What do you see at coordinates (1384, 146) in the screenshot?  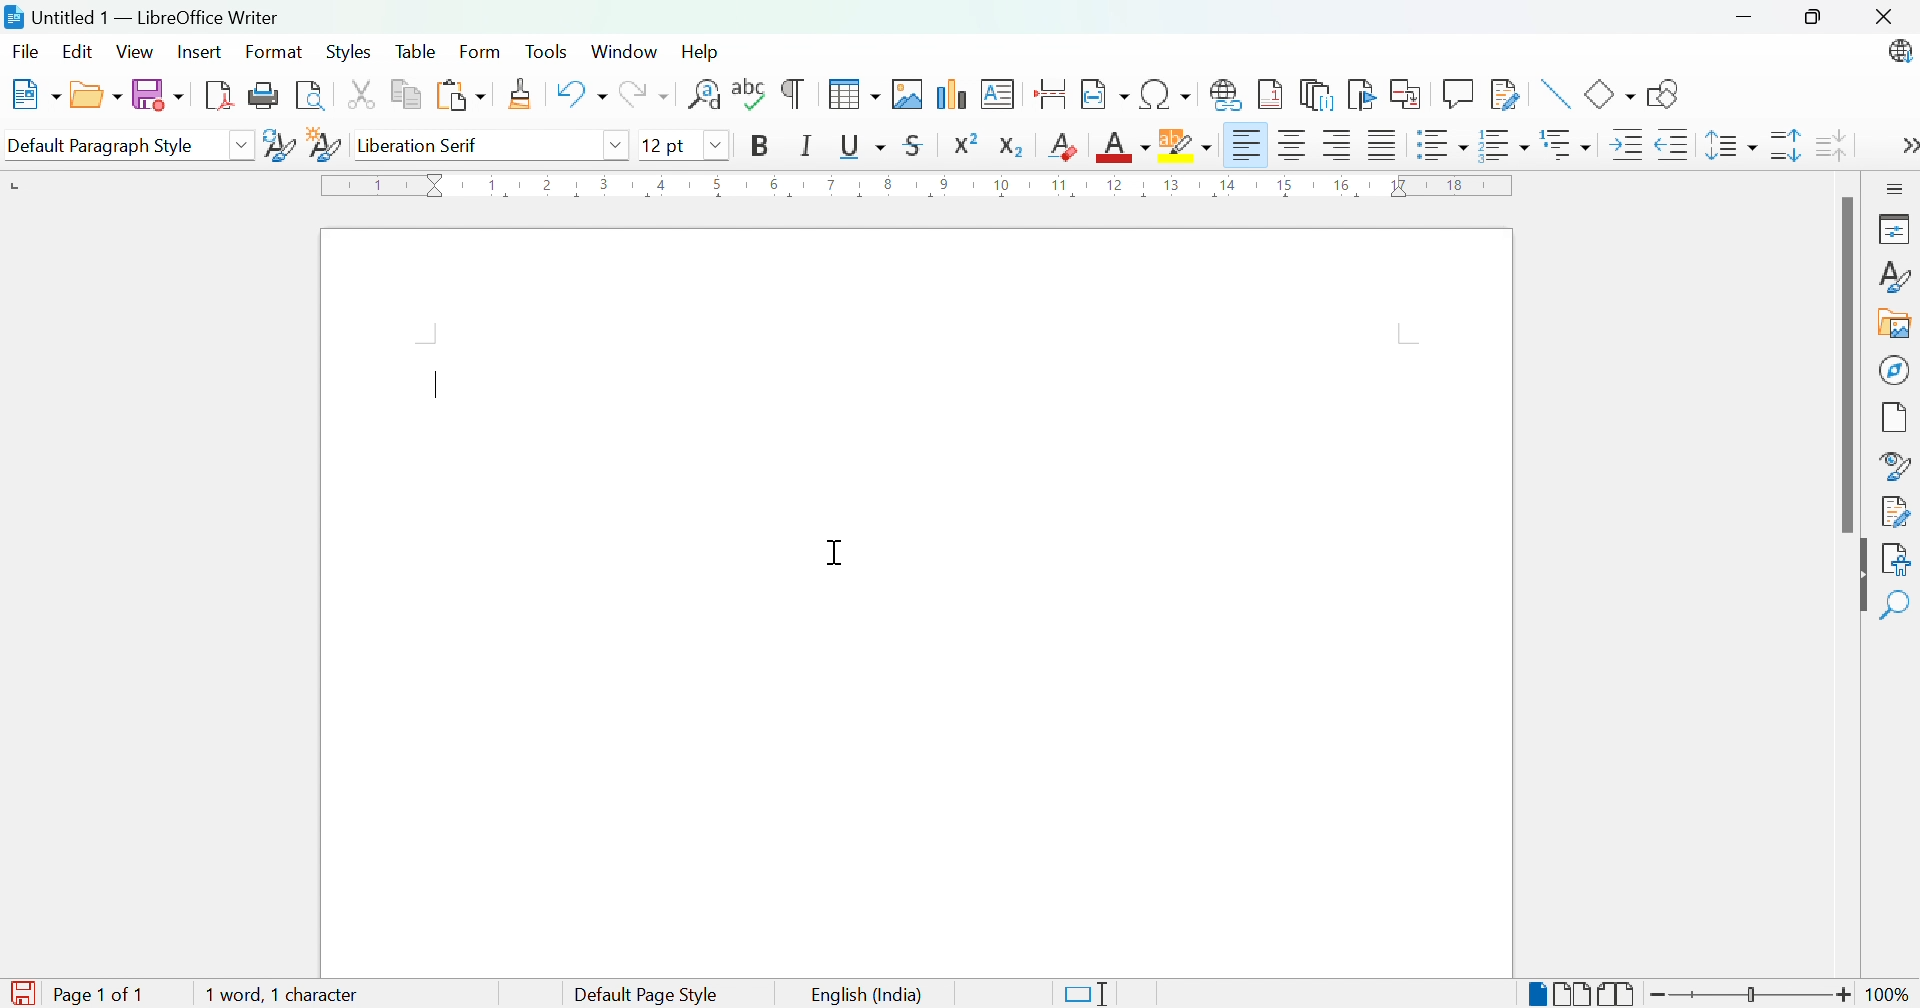 I see `Justified` at bounding box center [1384, 146].